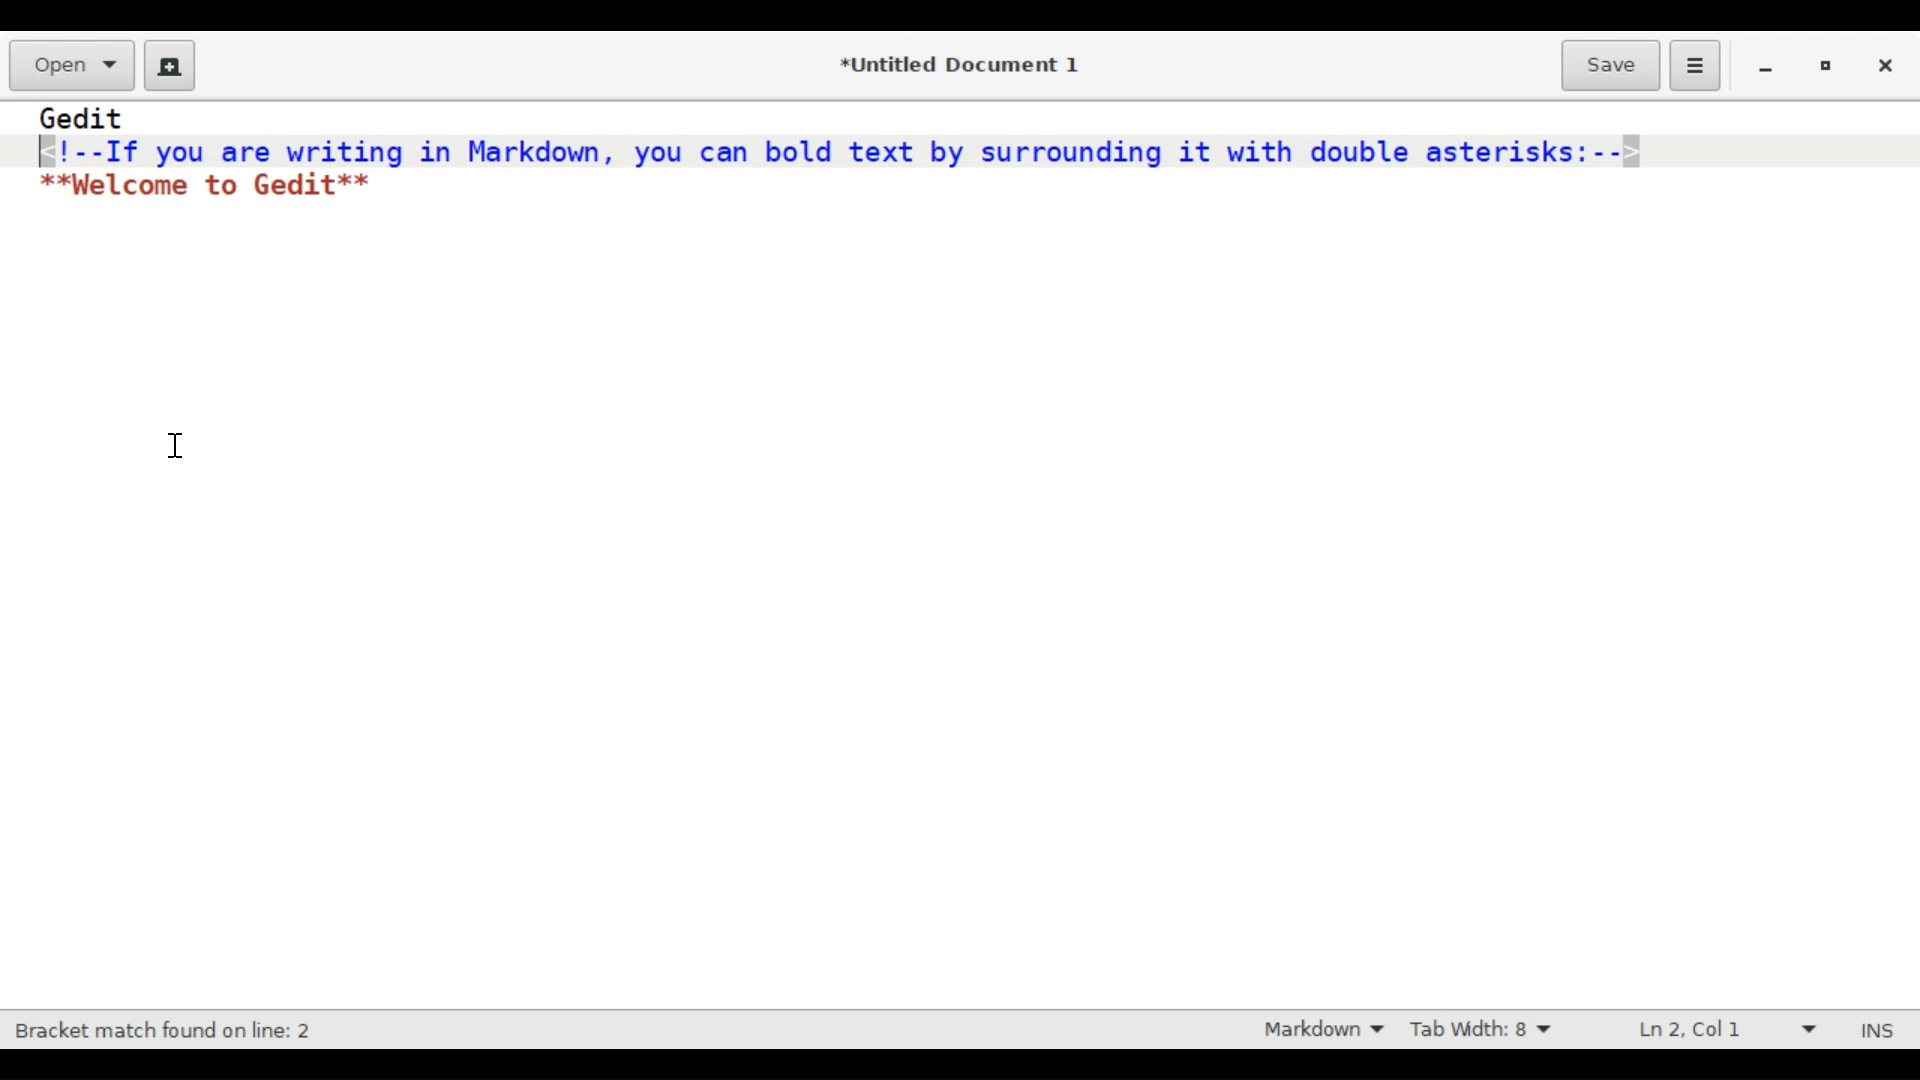 Image resolution: width=1920 pixels, height=1080 pixels. What do you see at coordinates (1766, 68) in the screenshot?
I see `minimize` at bounding box center [1766, 68].